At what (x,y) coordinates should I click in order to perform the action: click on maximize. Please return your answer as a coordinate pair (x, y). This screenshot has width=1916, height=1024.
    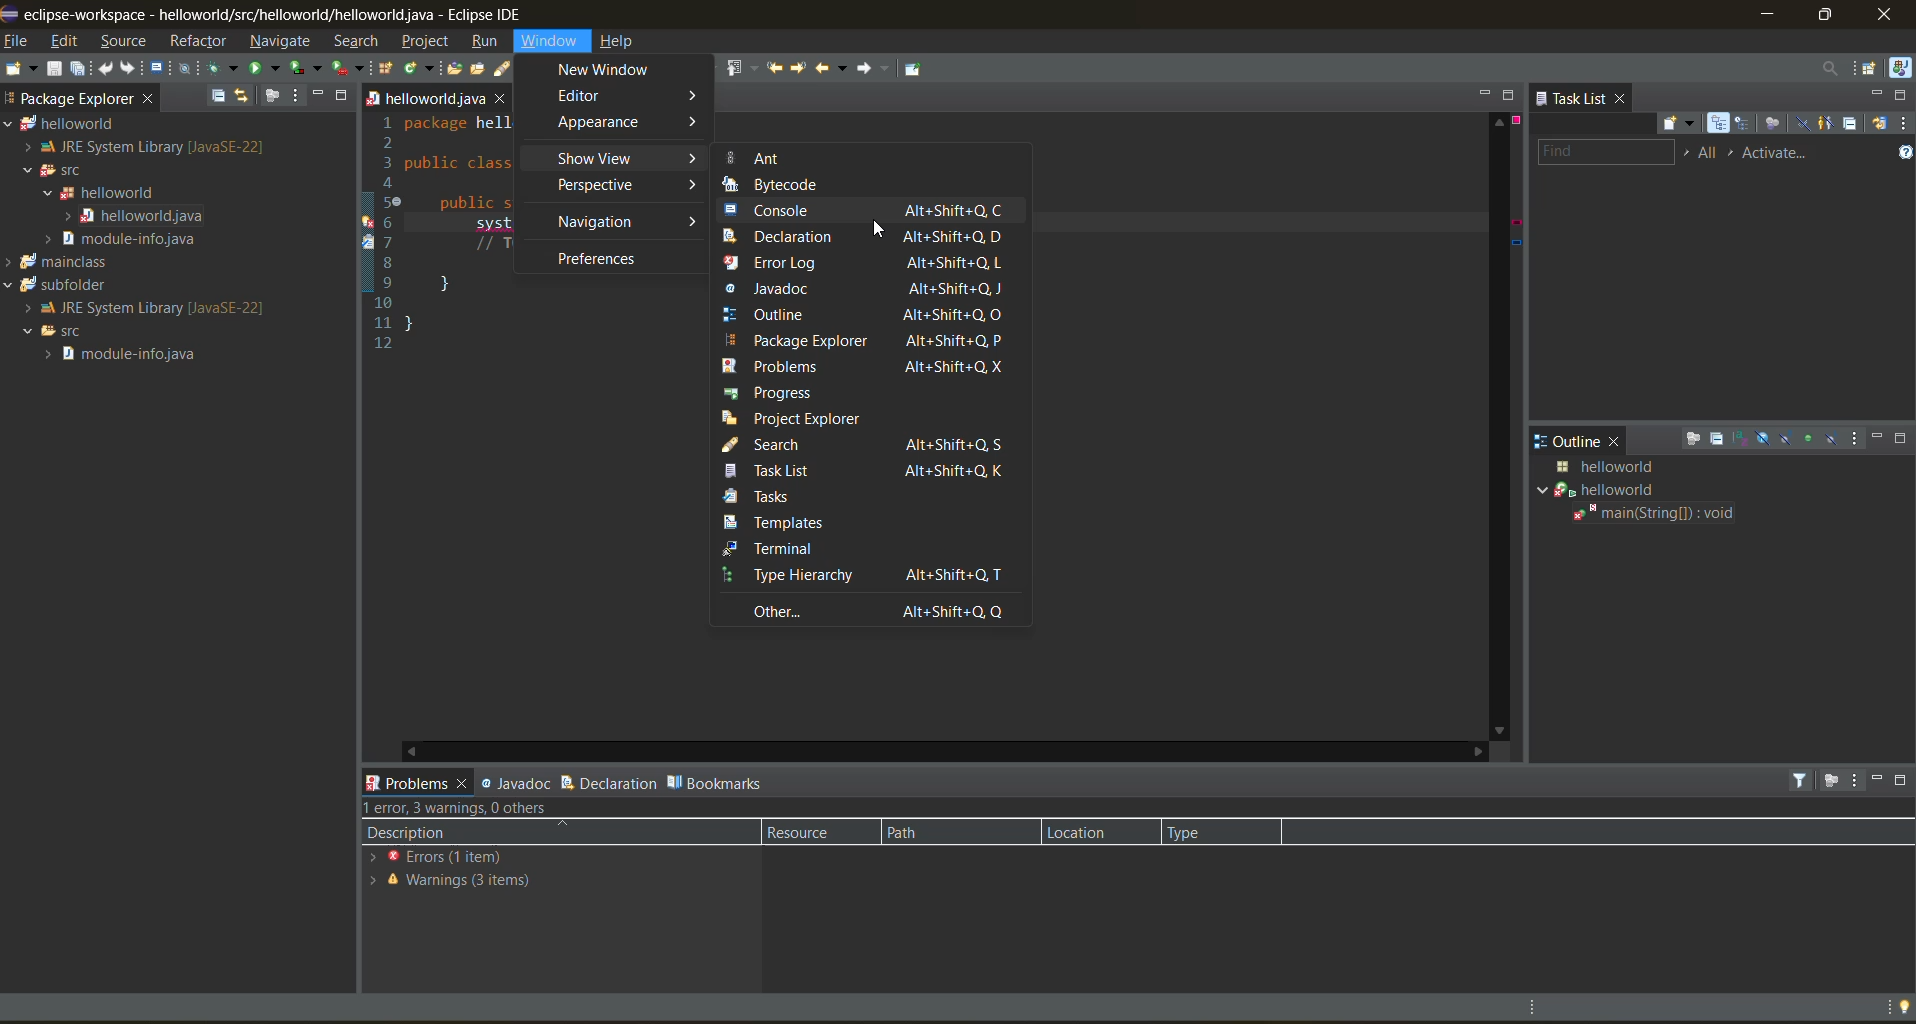
    Looking at the image, I should click on (1904, 97).